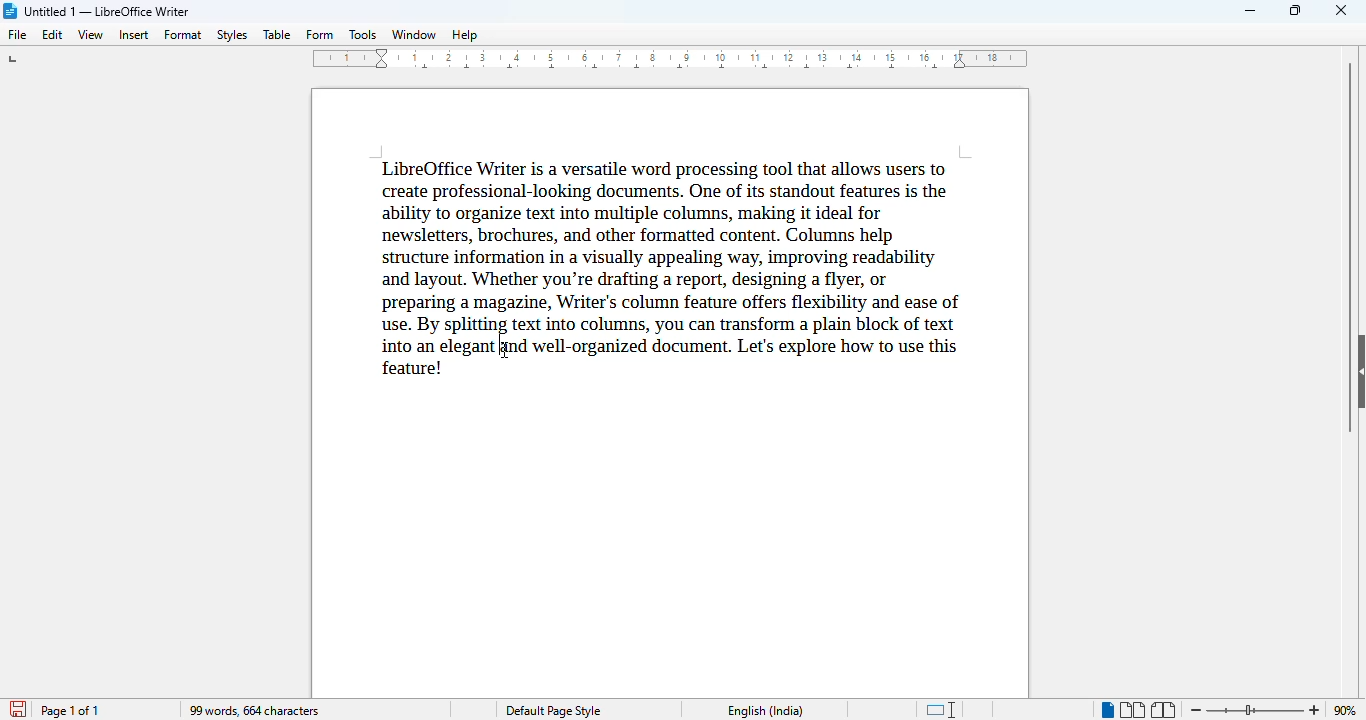 This screenshot has height=720, width=1366. I want to click on cursor, so click(503, 351).